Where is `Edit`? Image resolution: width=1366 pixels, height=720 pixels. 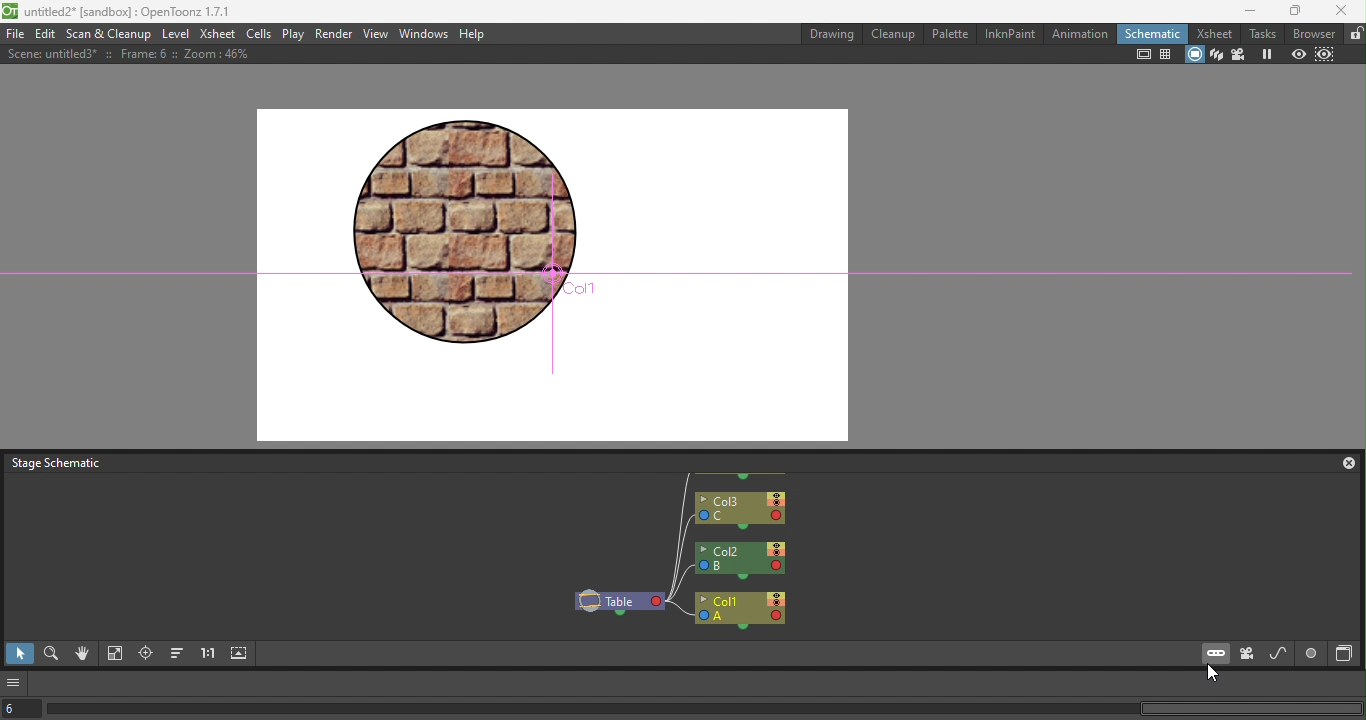 Edit is located at coordinates (45, 34).